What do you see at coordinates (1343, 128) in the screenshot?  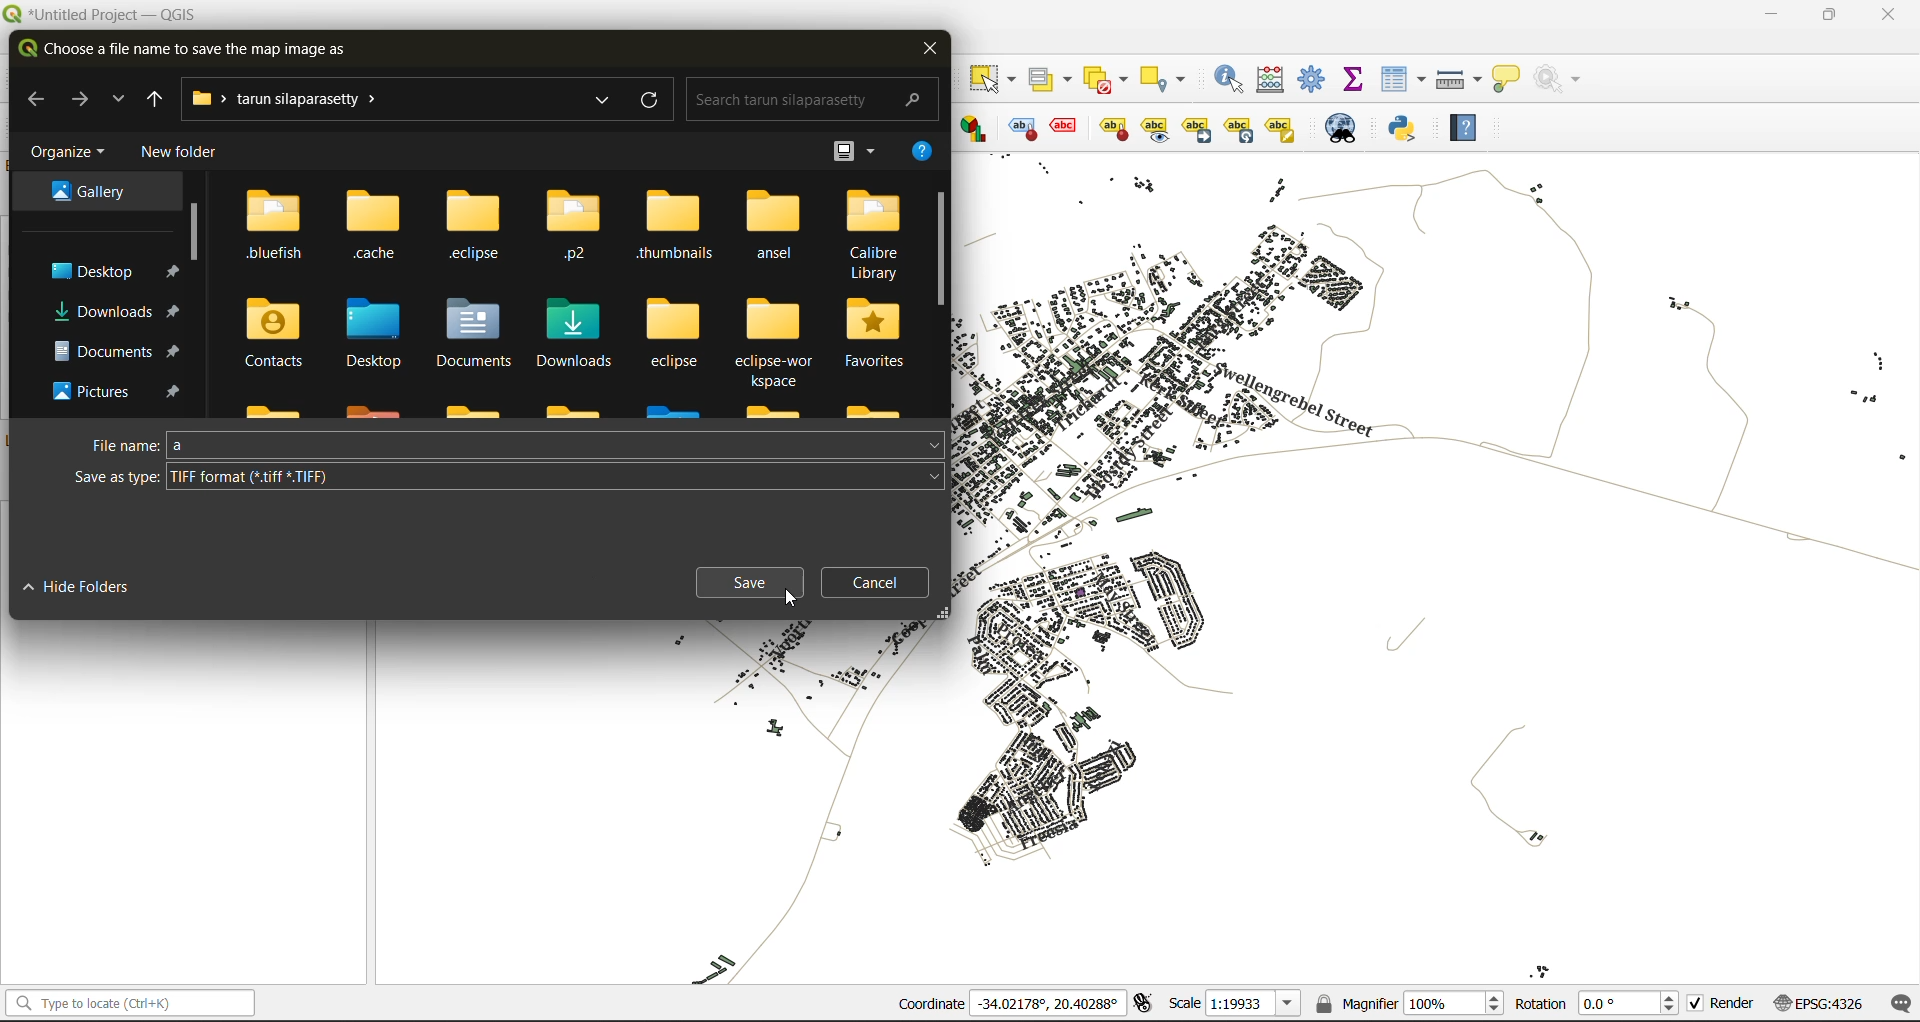 I see `metasearch` at bounding box center [1343, 128].